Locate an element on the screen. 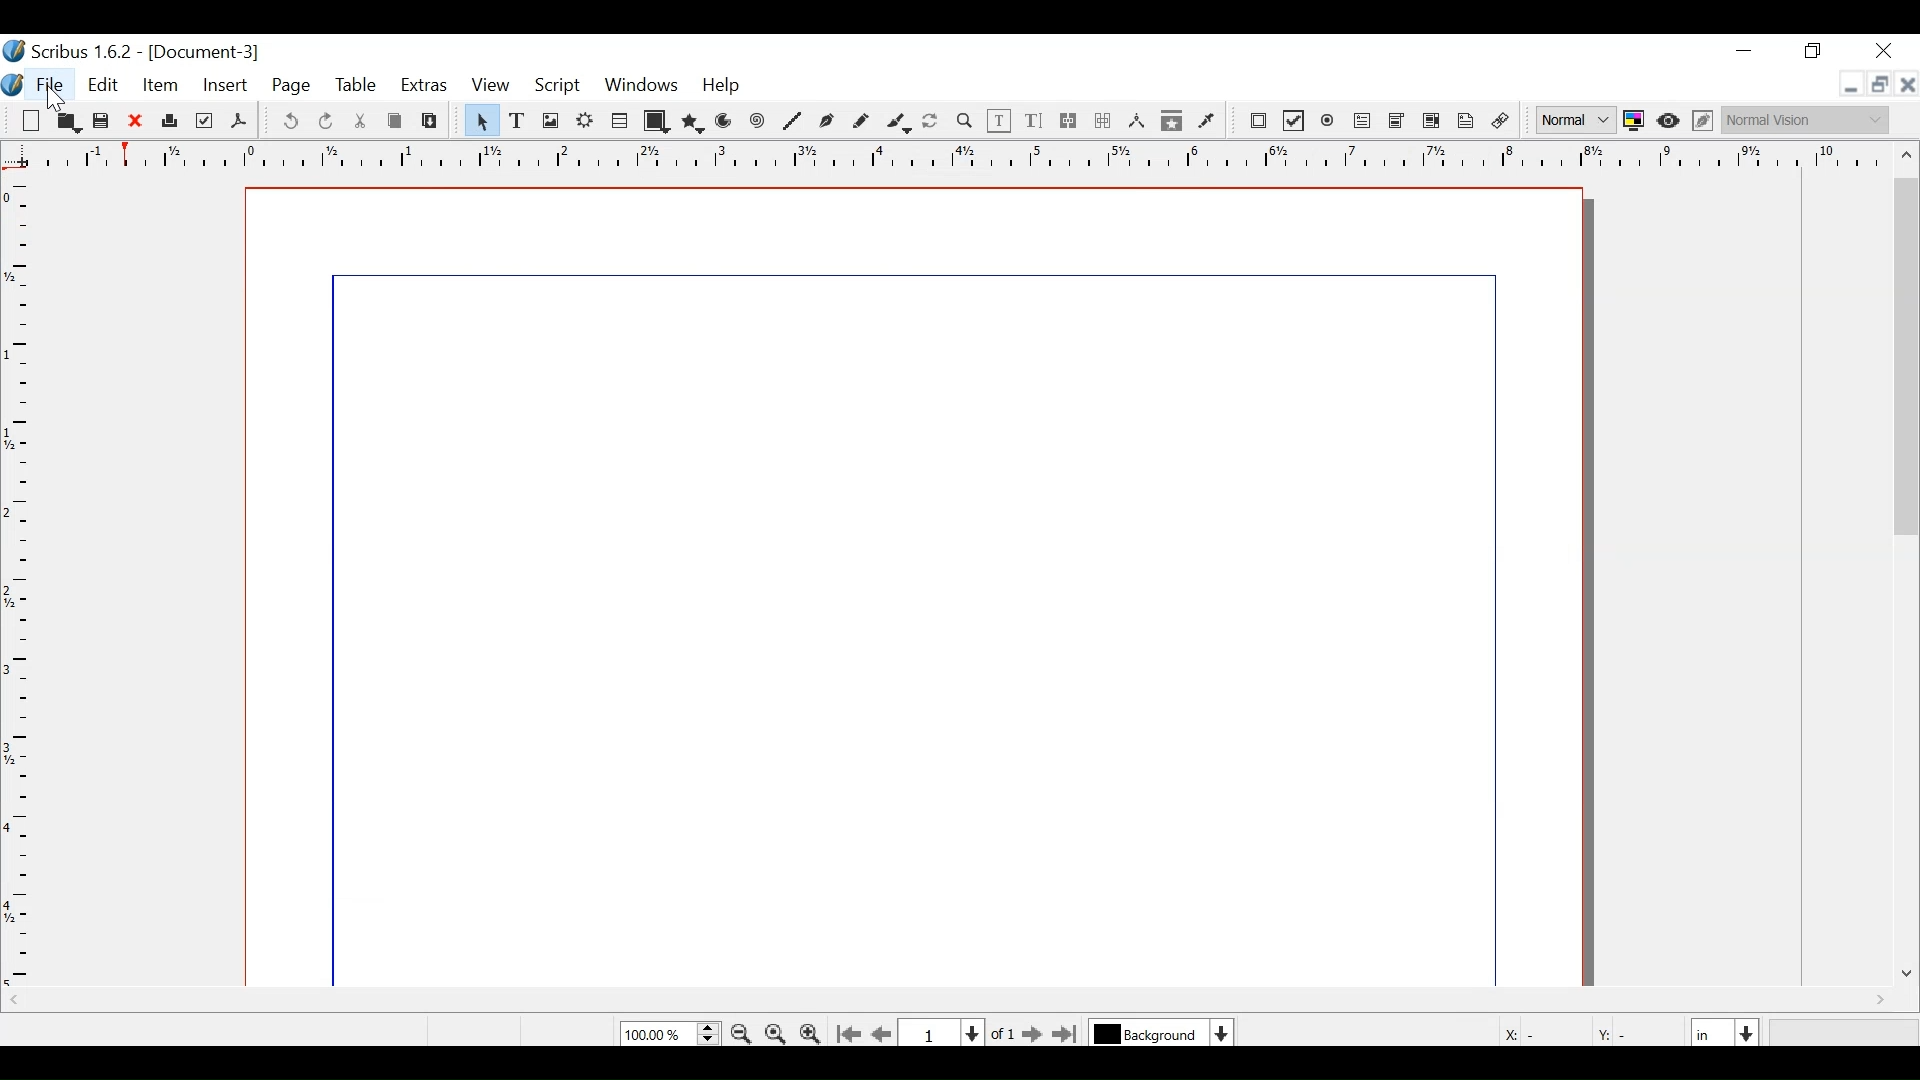  File is located at coordinates (49, 87).